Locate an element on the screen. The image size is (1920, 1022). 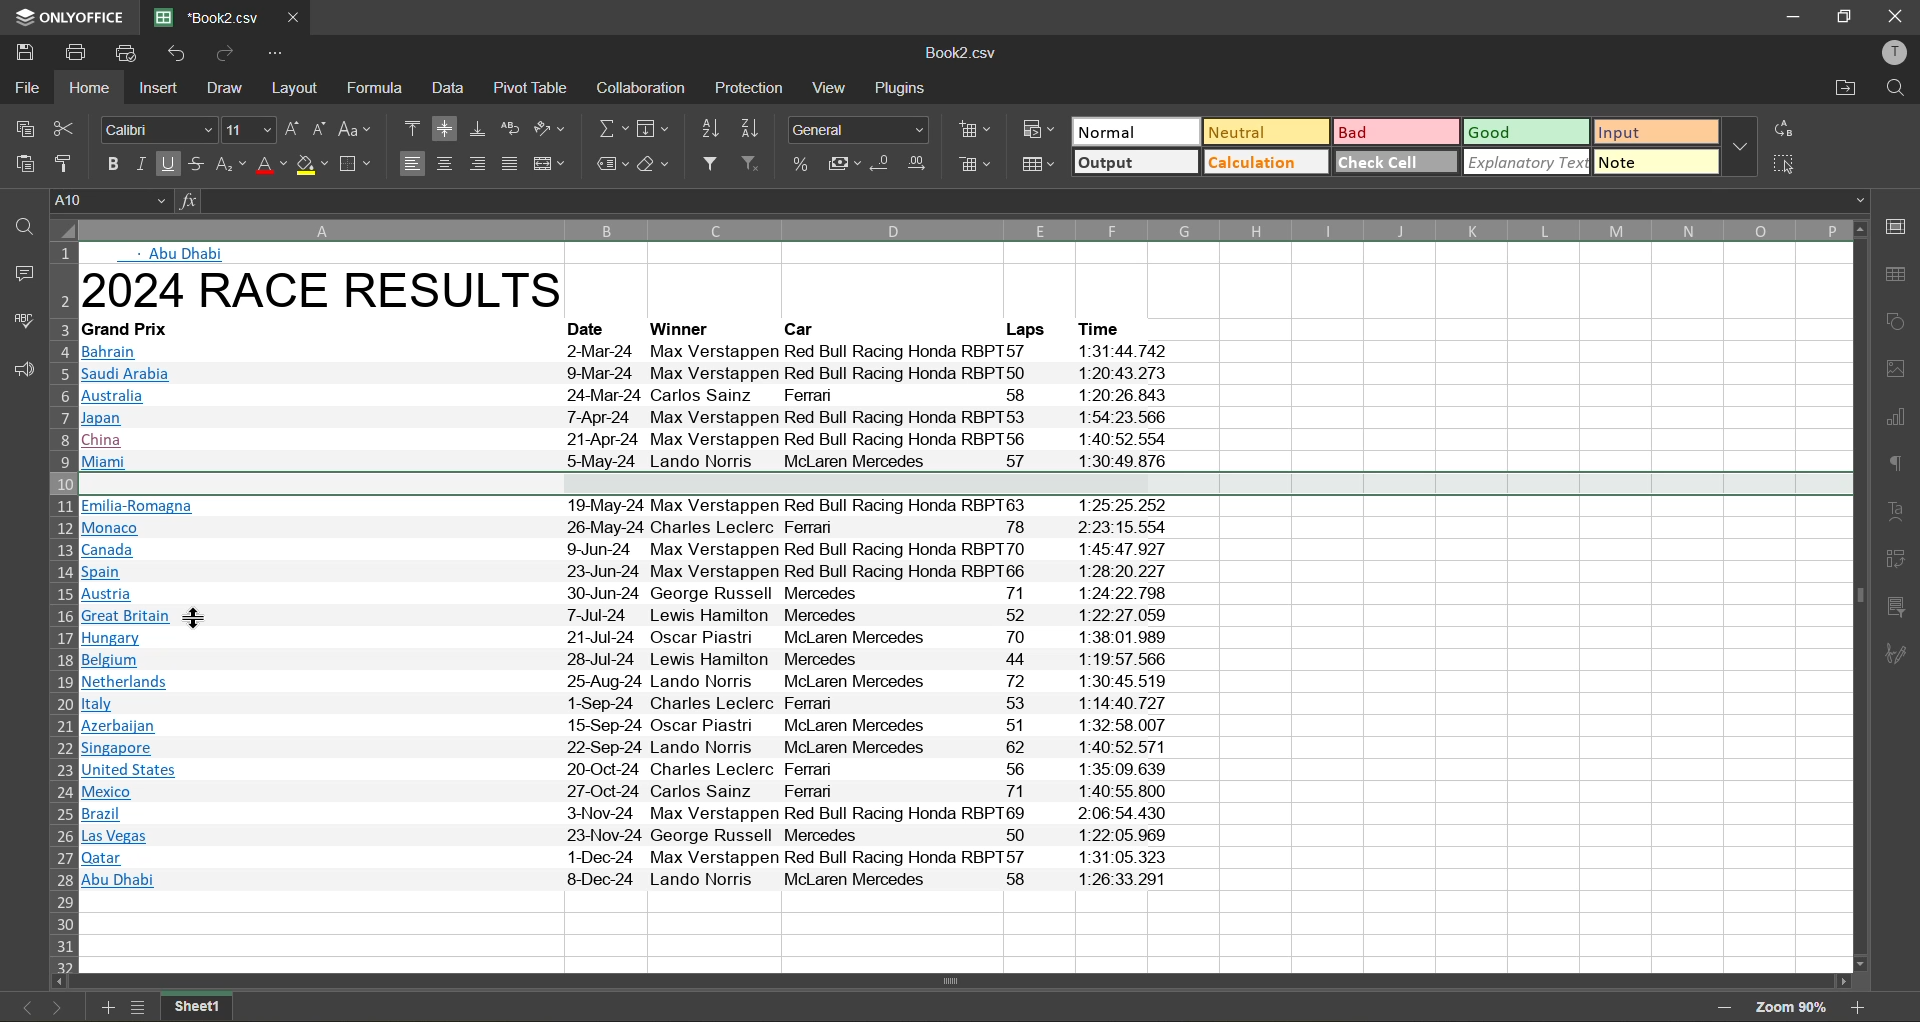
select all is located at coordinates (1786, 164).